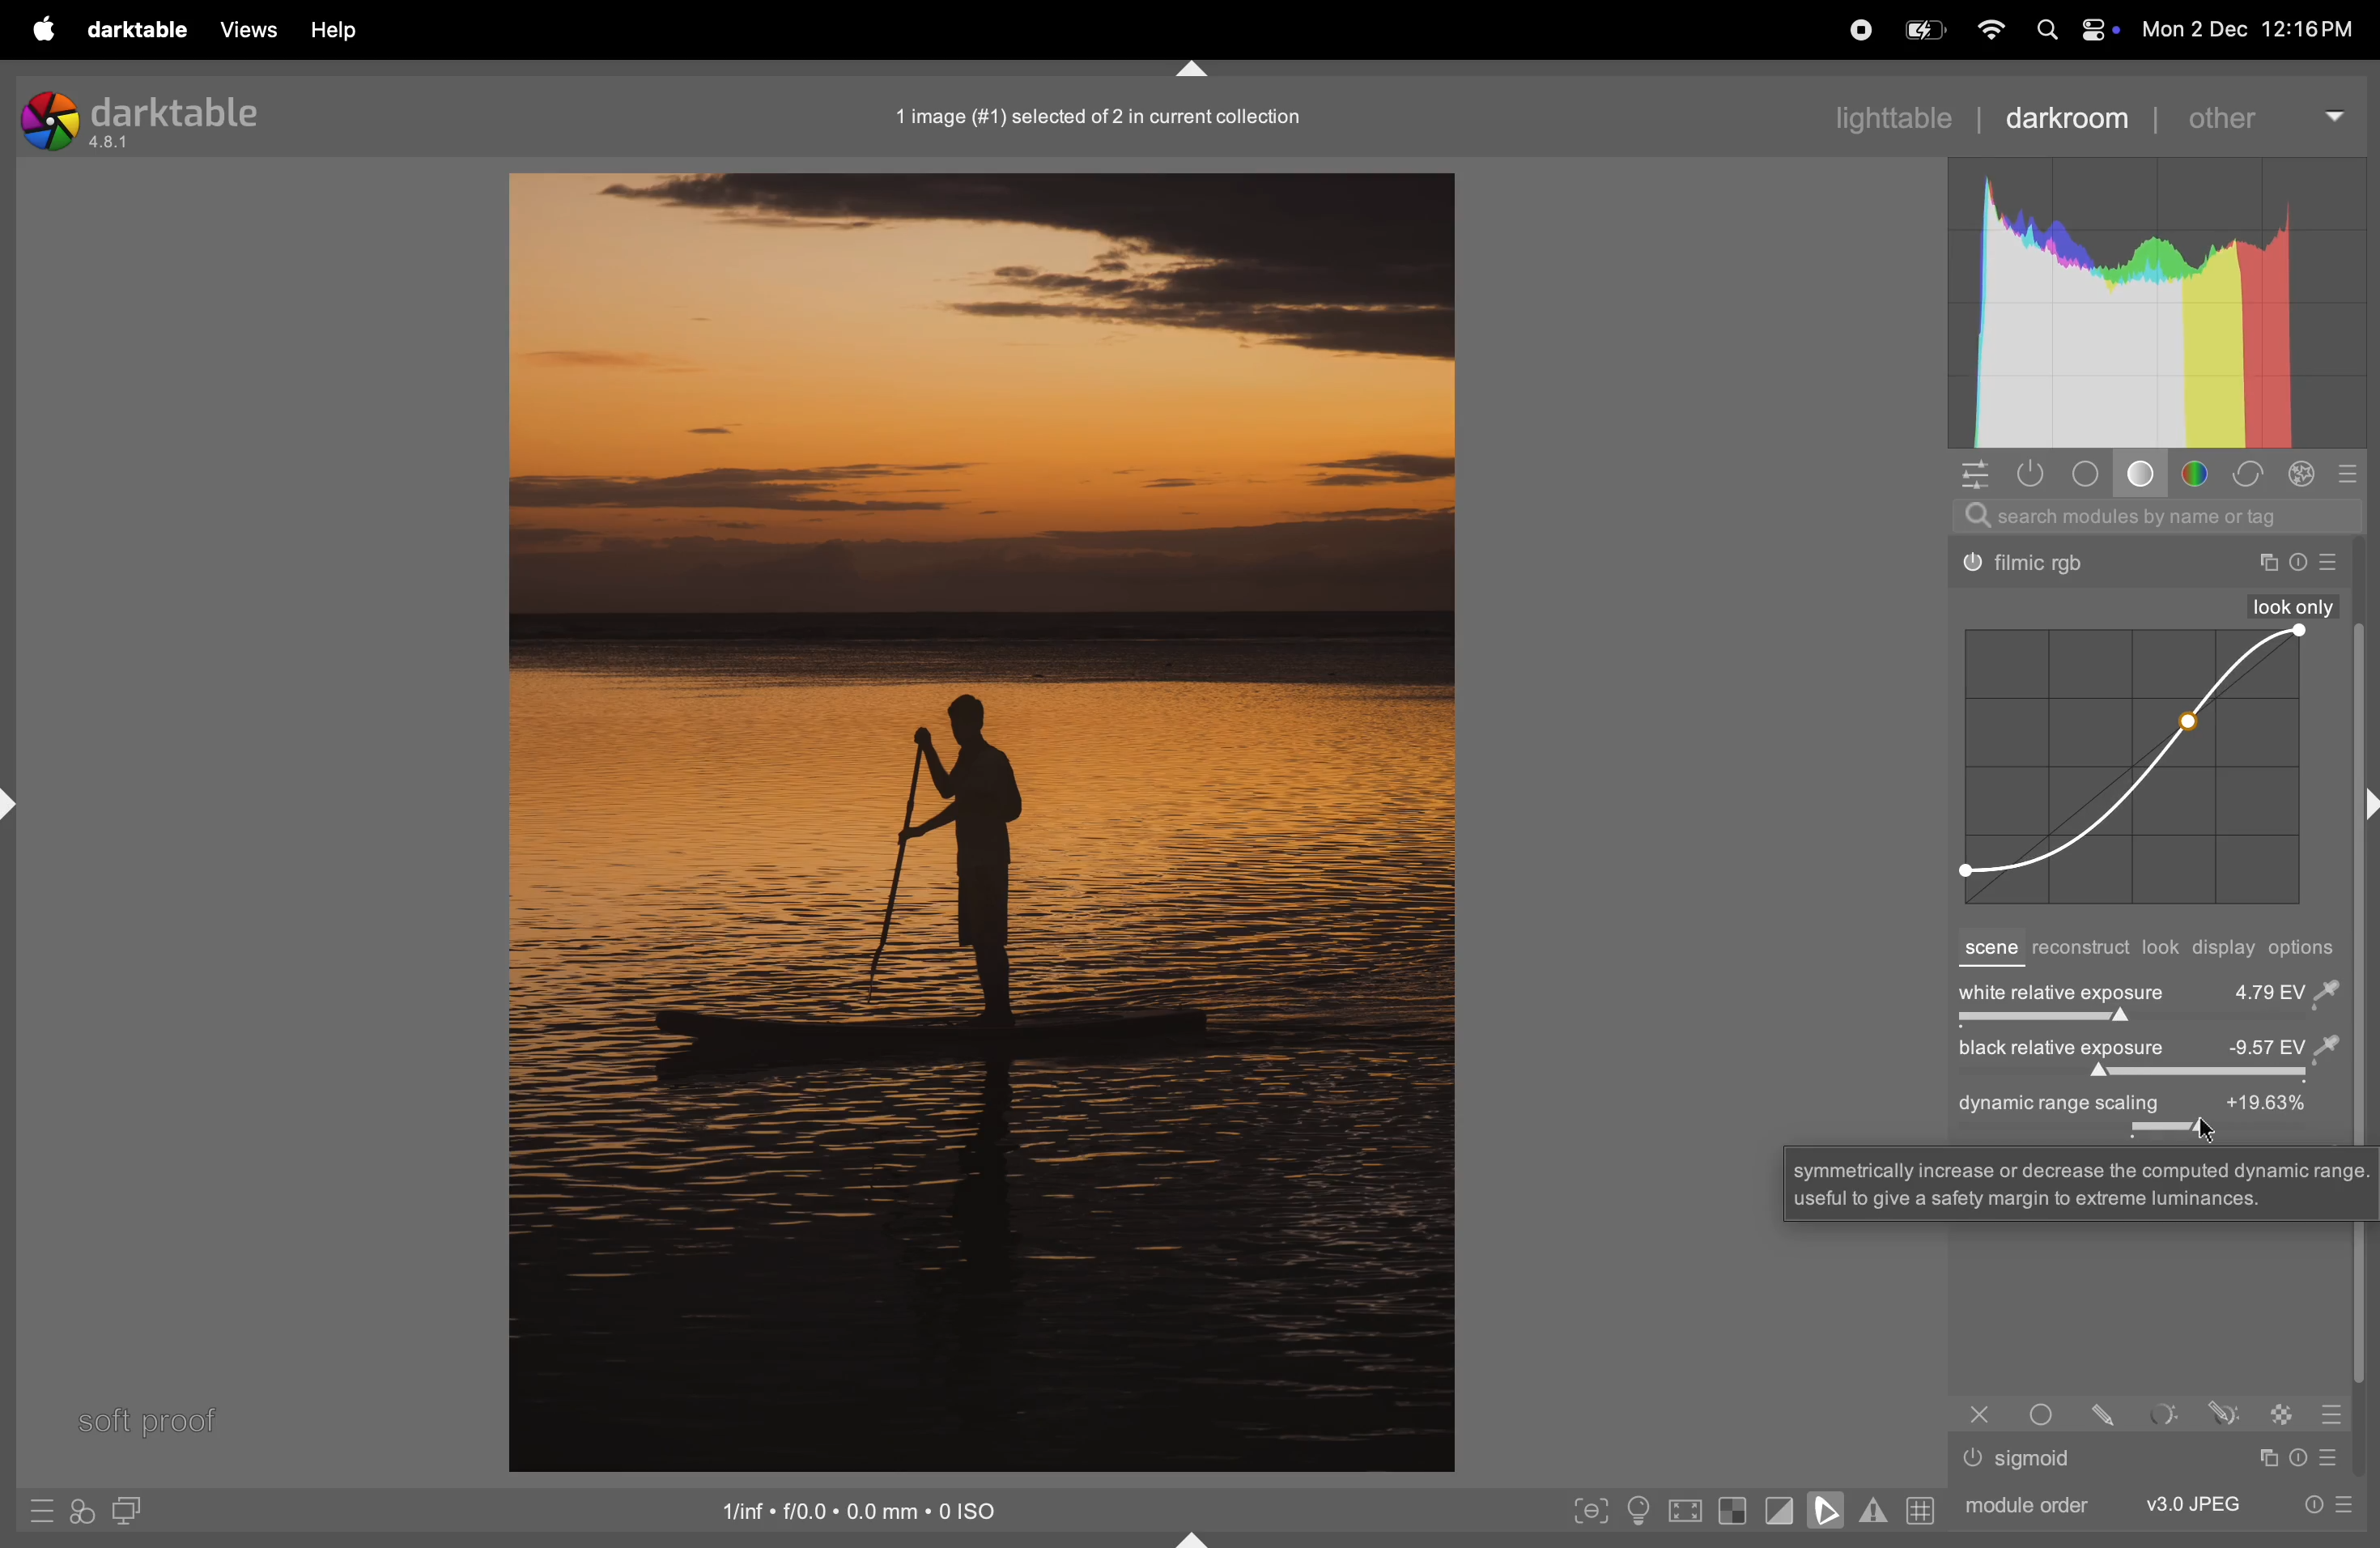 The image size is (2380, 1548). What do you see at coordinates (2128, 768) in the screenshot?
I see `rgb curve` at bounding box center [2128, 768].